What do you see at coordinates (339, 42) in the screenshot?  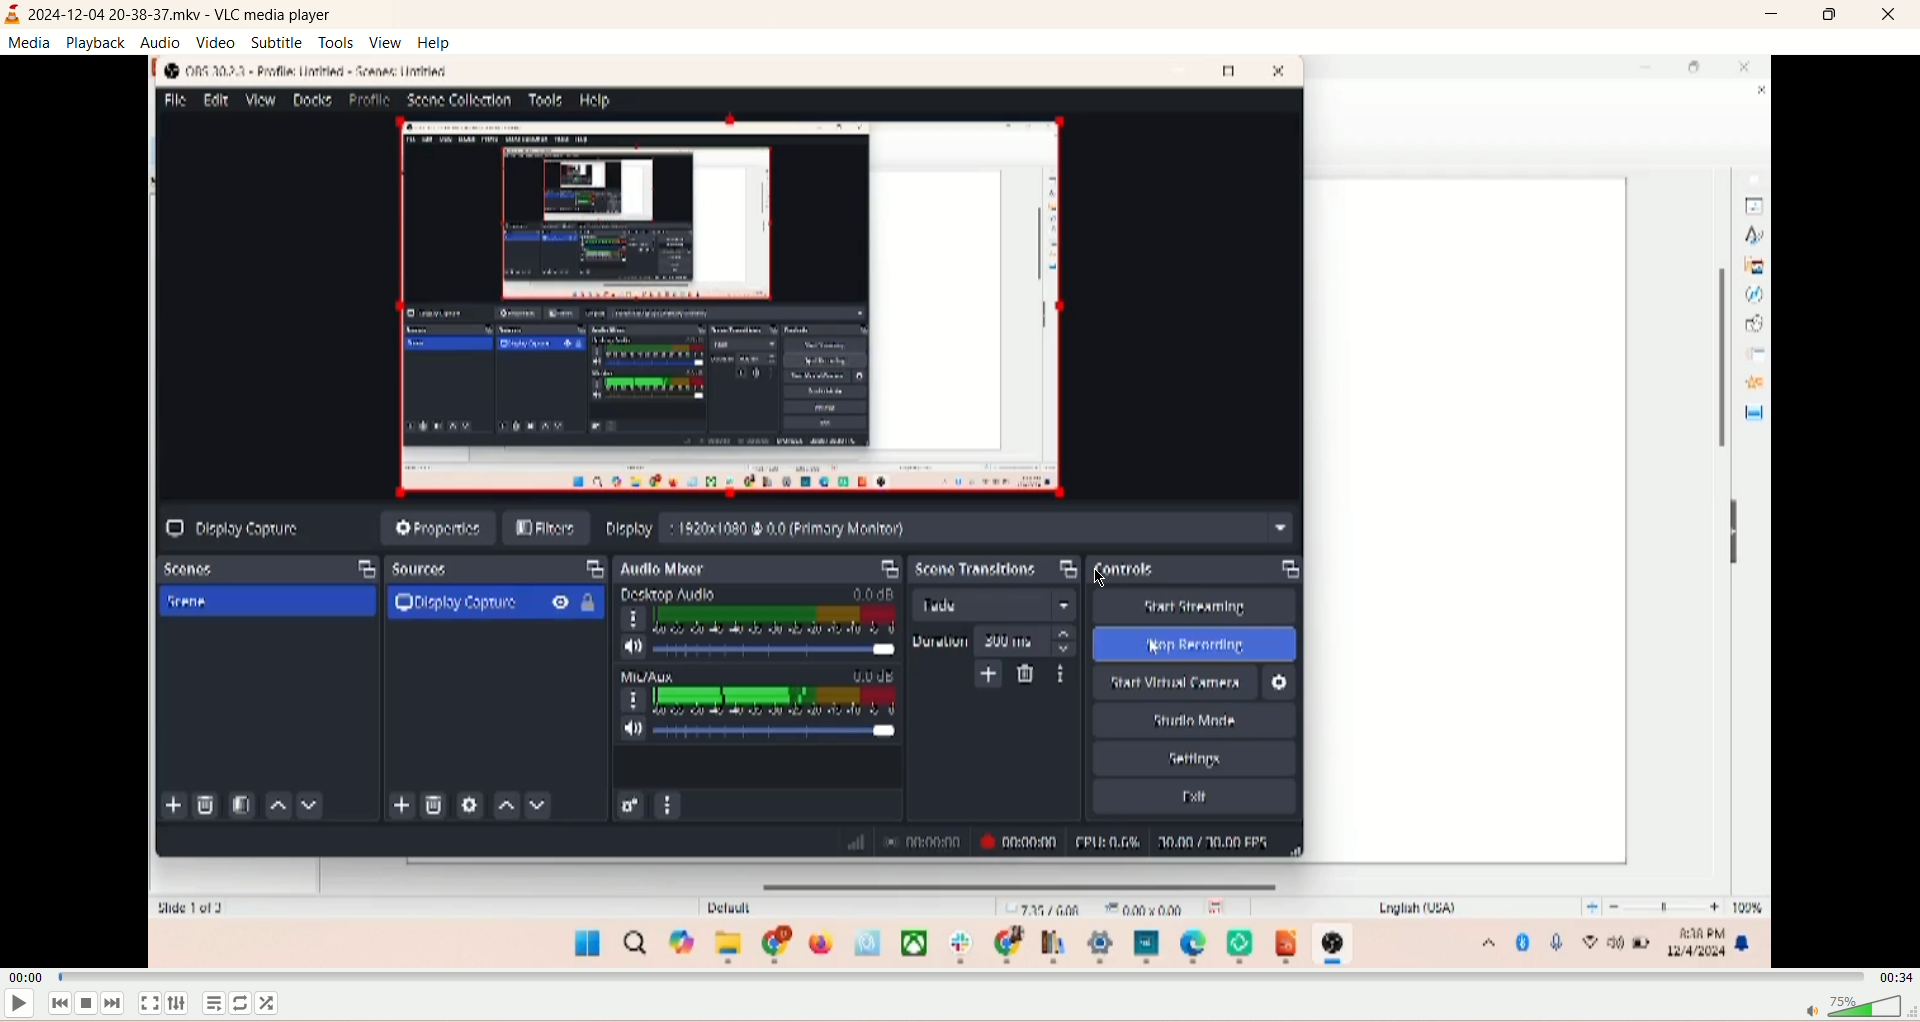 I see `tools` at bounding box center [339, 42].